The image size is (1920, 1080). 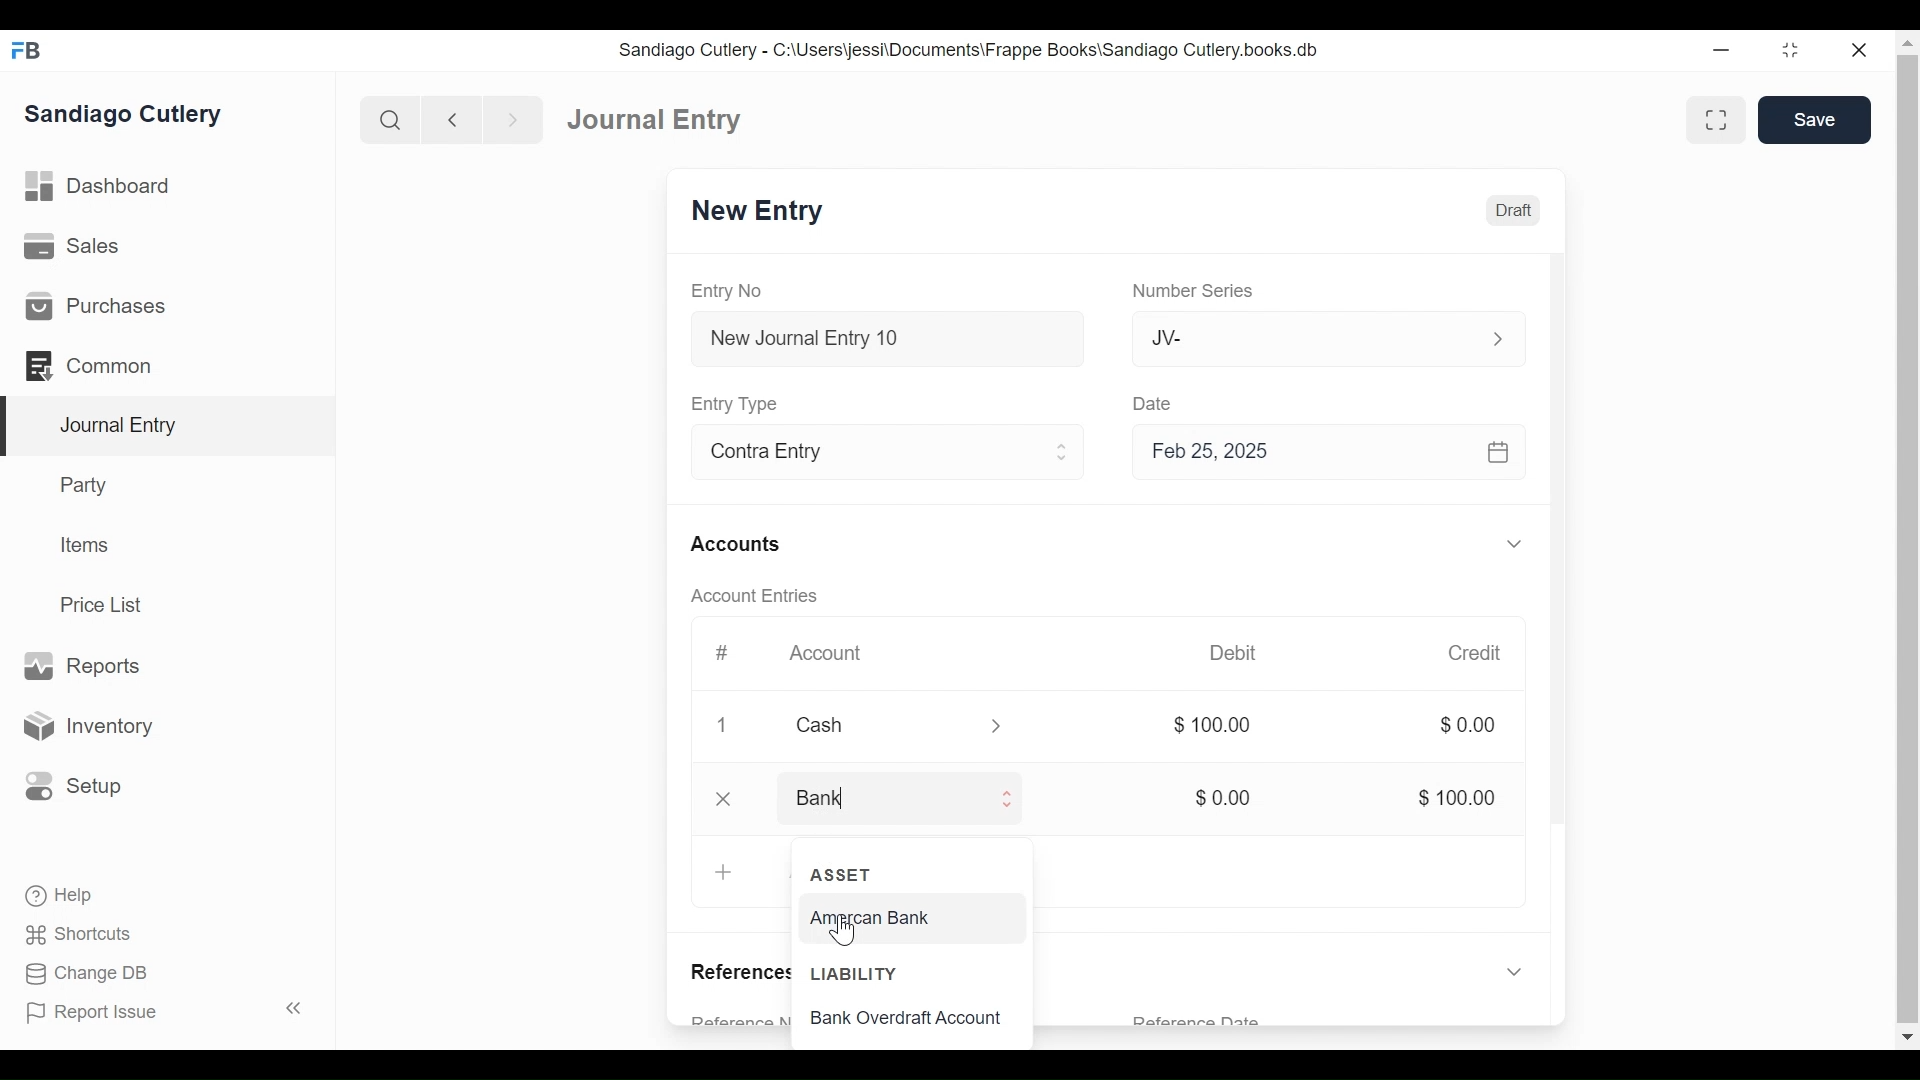 I want to click on New Journal Entry 10, so click(x=890, y=339).